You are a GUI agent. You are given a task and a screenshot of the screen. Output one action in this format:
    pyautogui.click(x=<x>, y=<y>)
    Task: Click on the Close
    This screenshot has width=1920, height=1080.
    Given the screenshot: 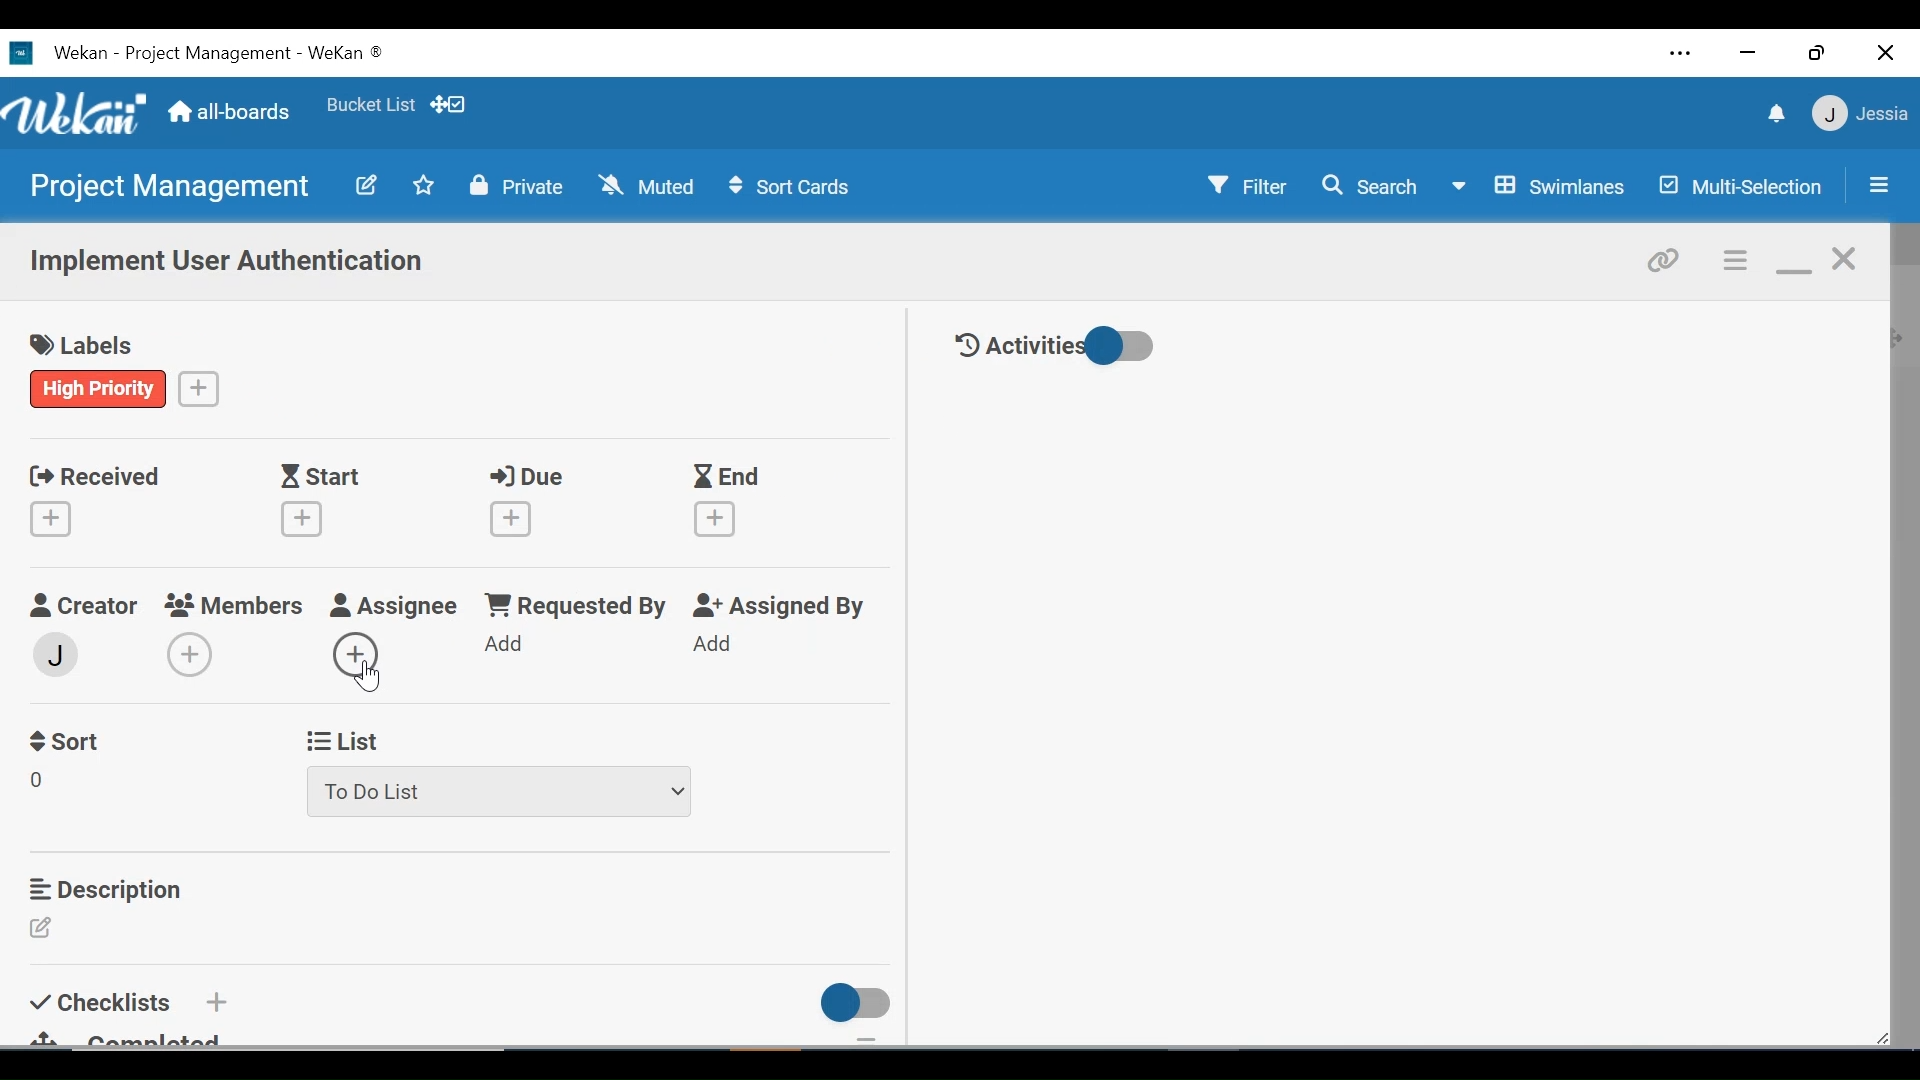 What is the action you would take?
    pyautogui.click(x=1887, y=52)
    